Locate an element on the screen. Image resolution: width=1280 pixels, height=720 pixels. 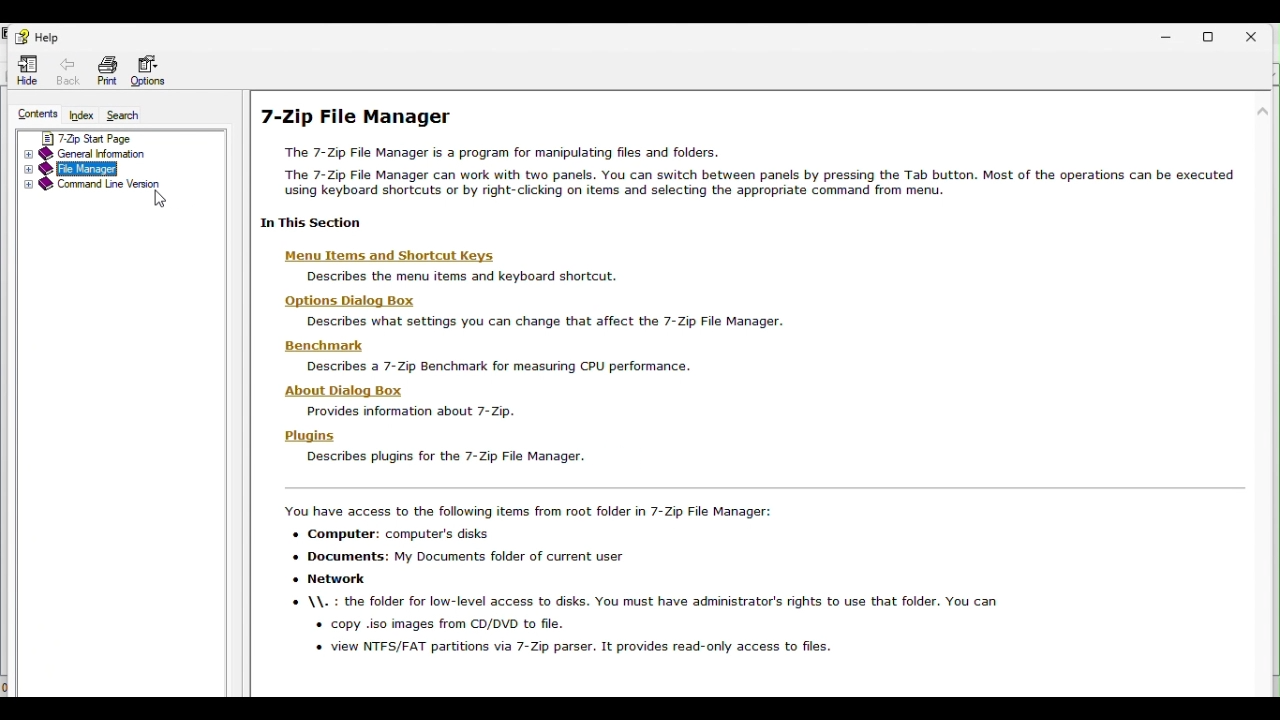
| In This Section is located at coordinates (308, 221).